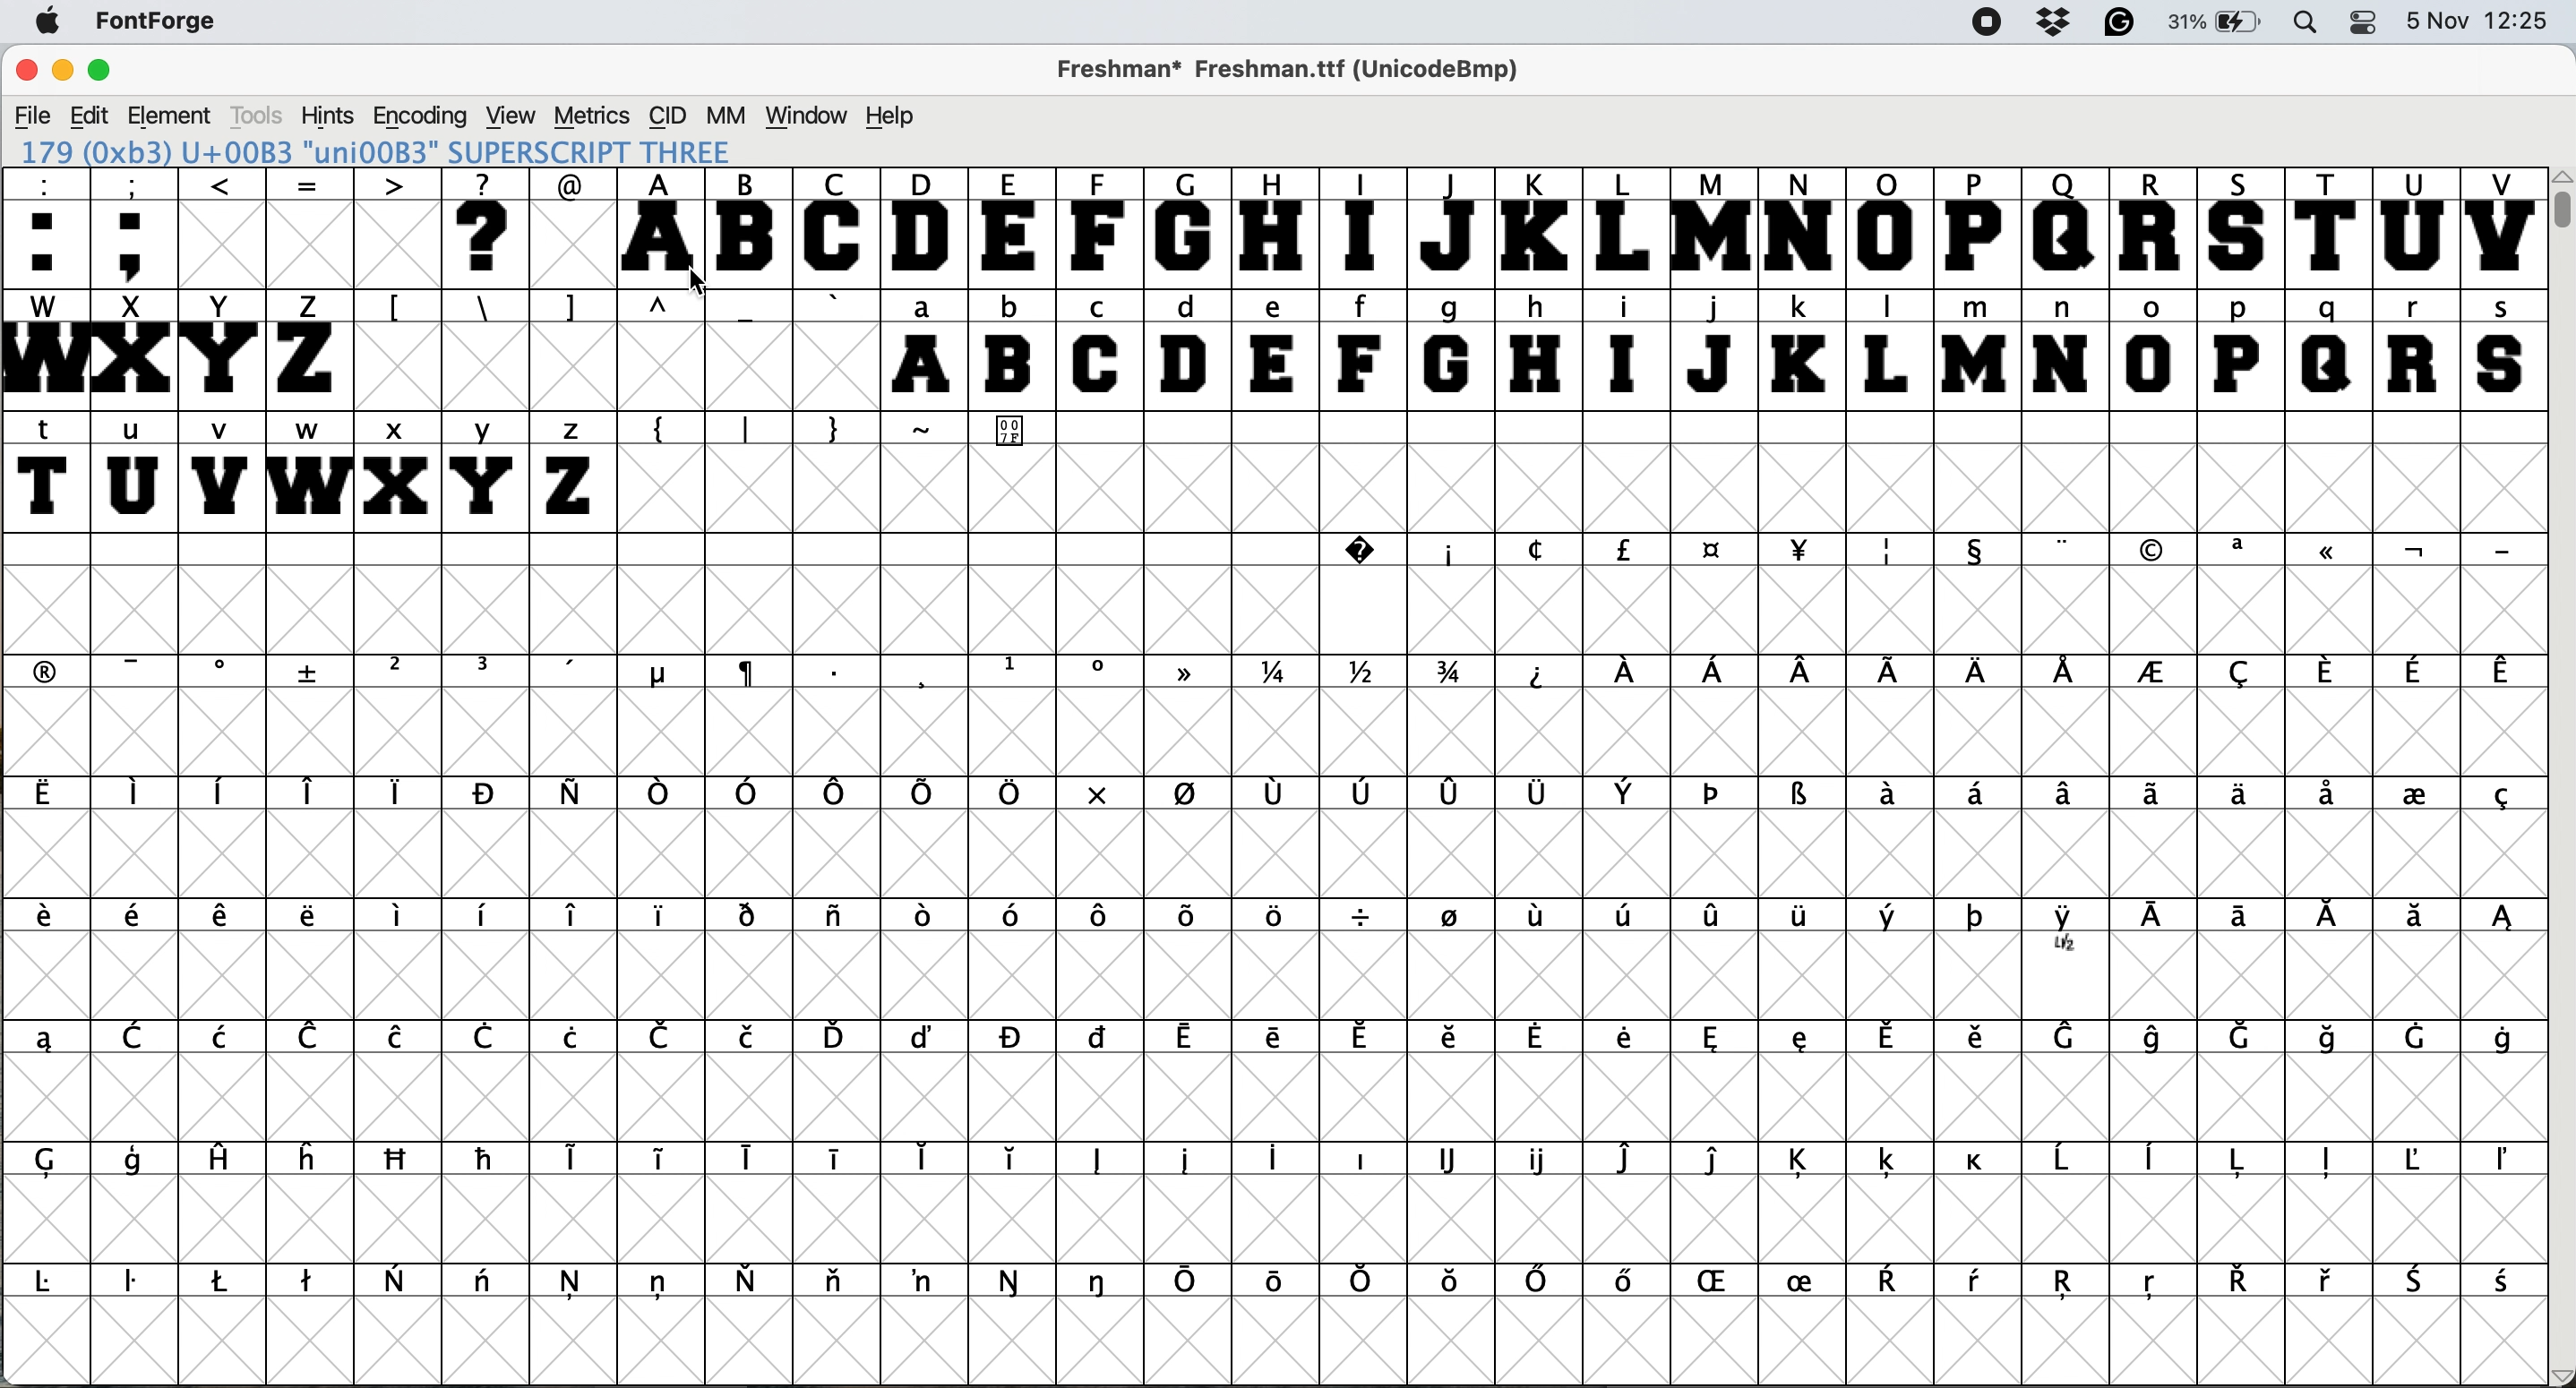 This screenshot has width=2576, height=1388. Describe the element at coordinates (577, 794) in the screenshot. I see `symbol` at that location.